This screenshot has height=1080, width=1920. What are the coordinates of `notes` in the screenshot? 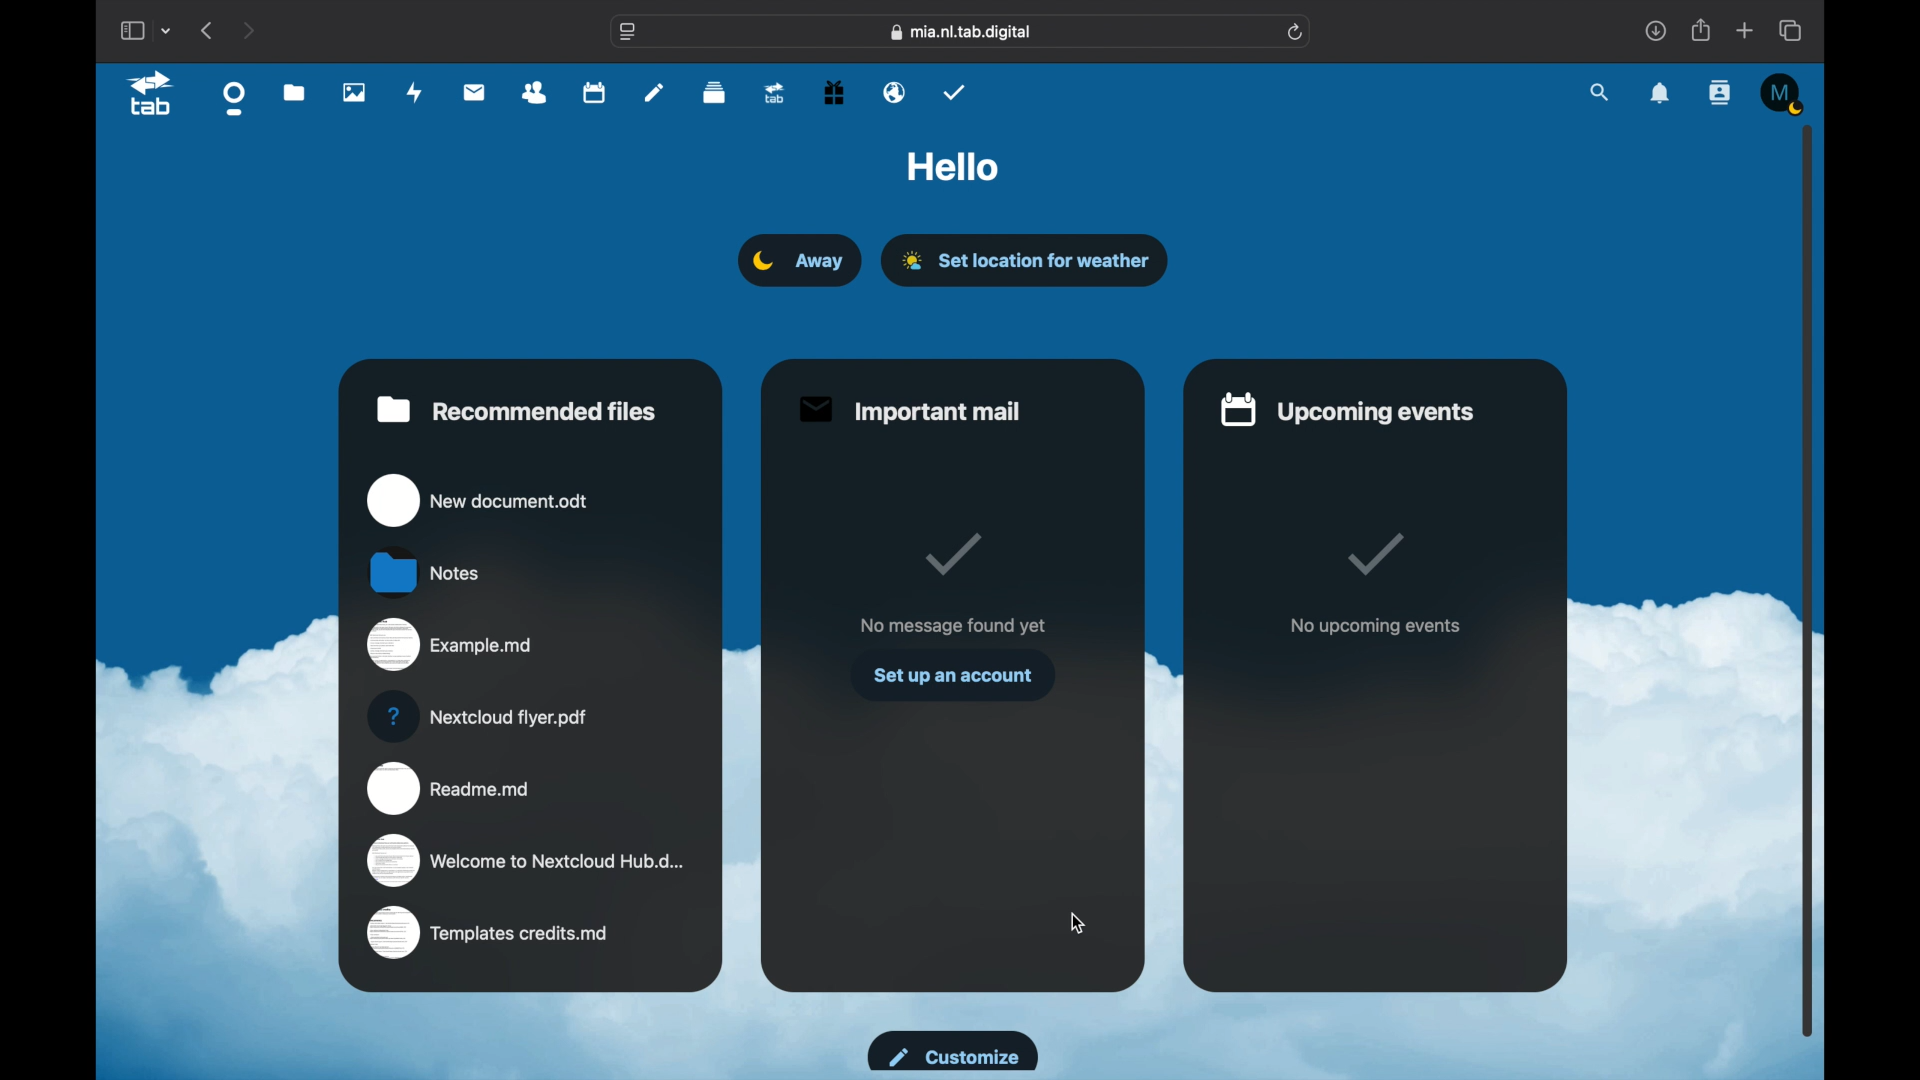 It's located at (654, 93).